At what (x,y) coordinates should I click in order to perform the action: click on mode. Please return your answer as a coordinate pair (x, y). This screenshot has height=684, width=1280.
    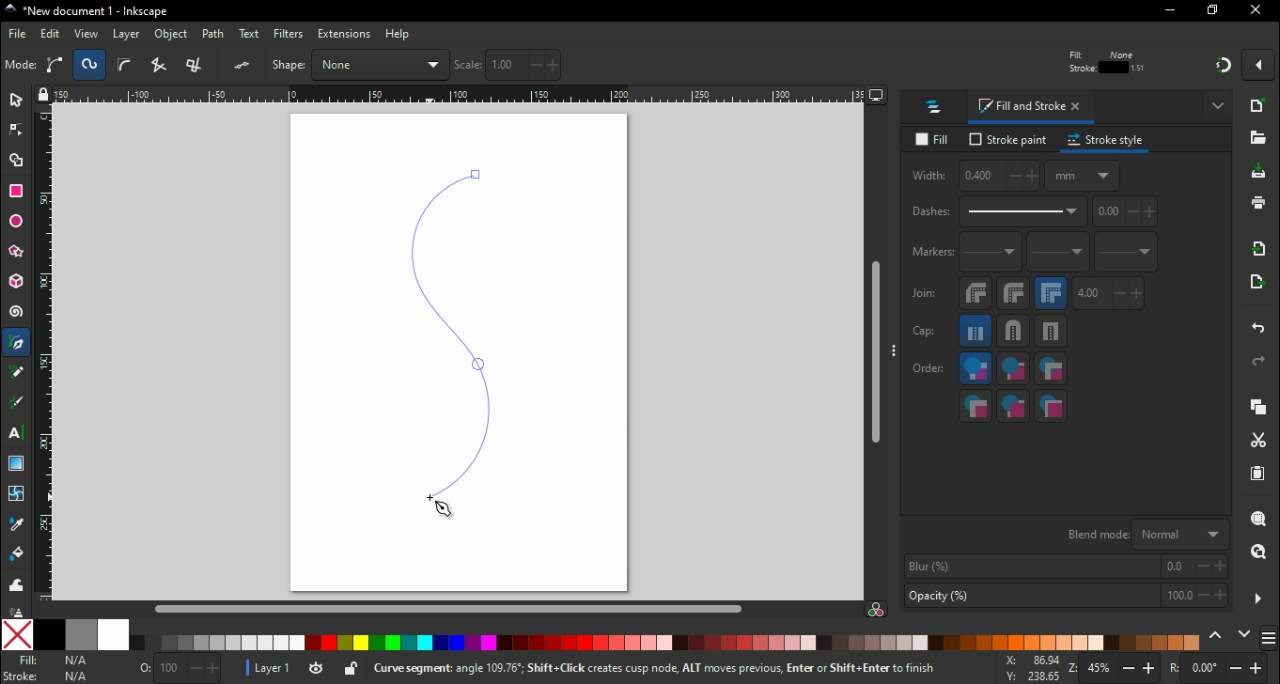
    Looking at the image, I should click on (21, 66).